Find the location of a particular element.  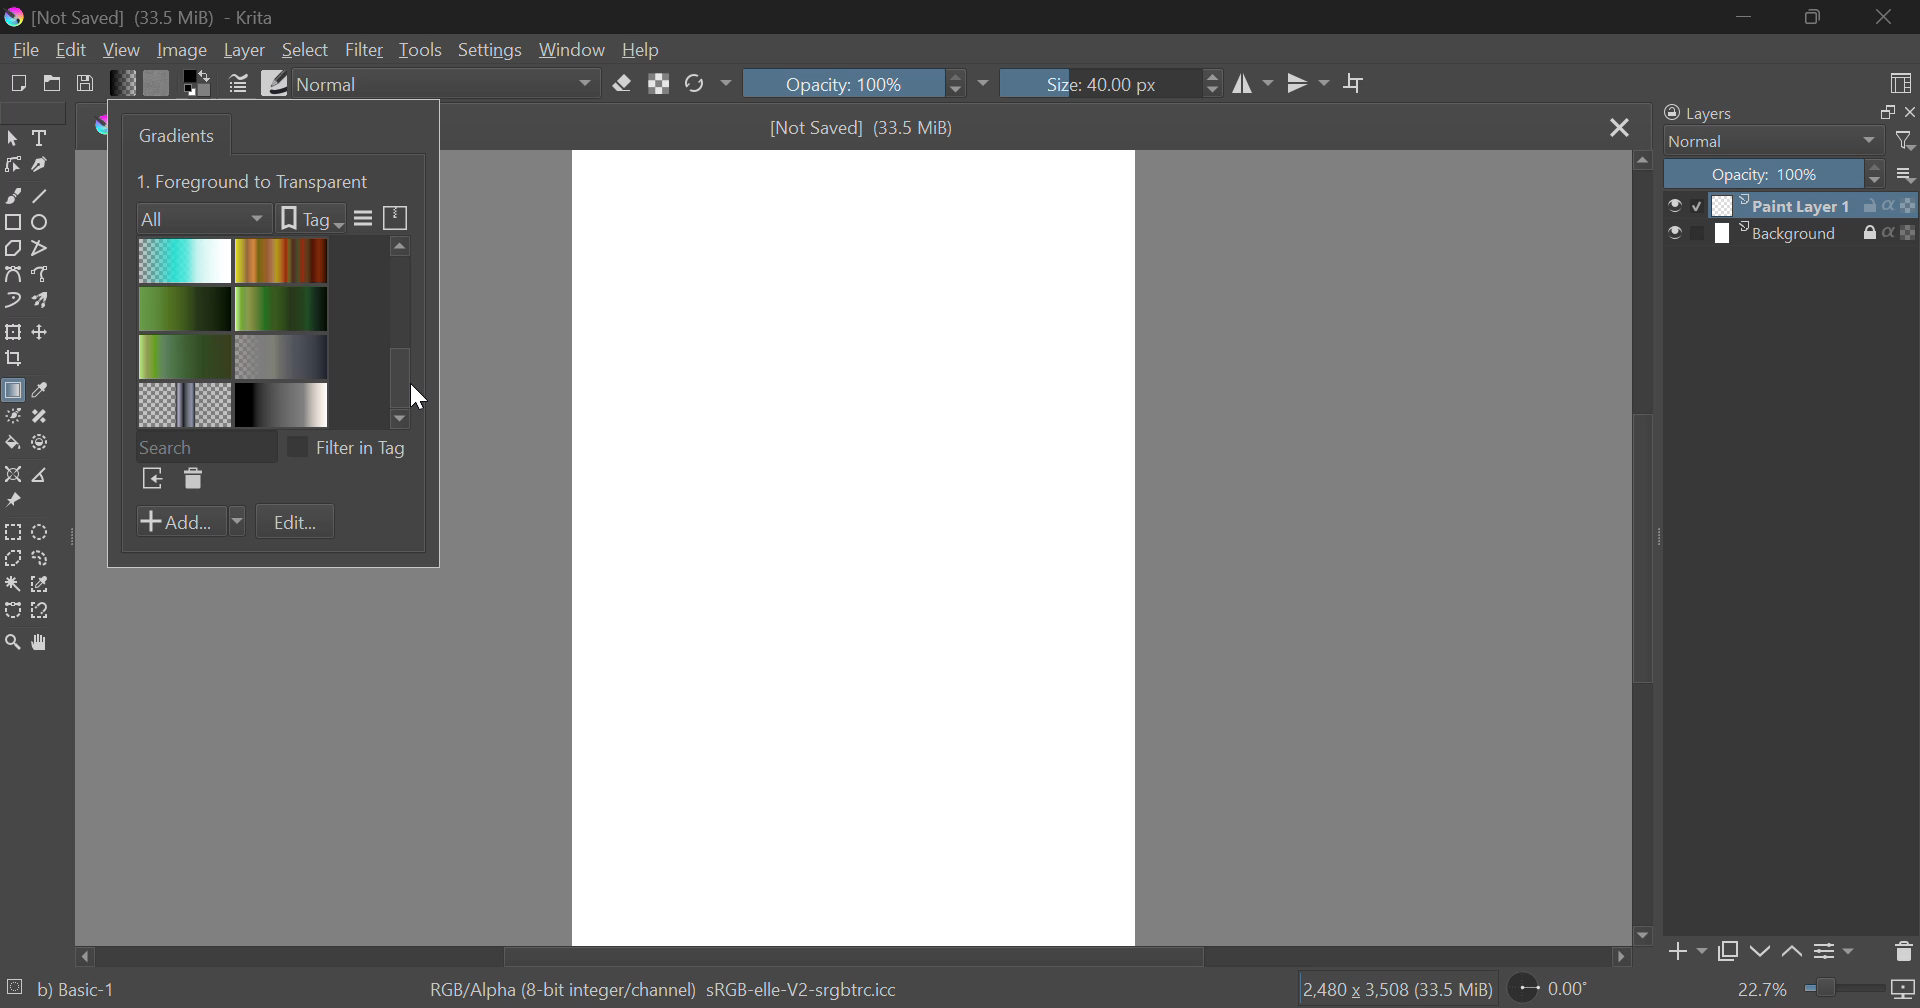

Close is located at coordinates (1890, 17).